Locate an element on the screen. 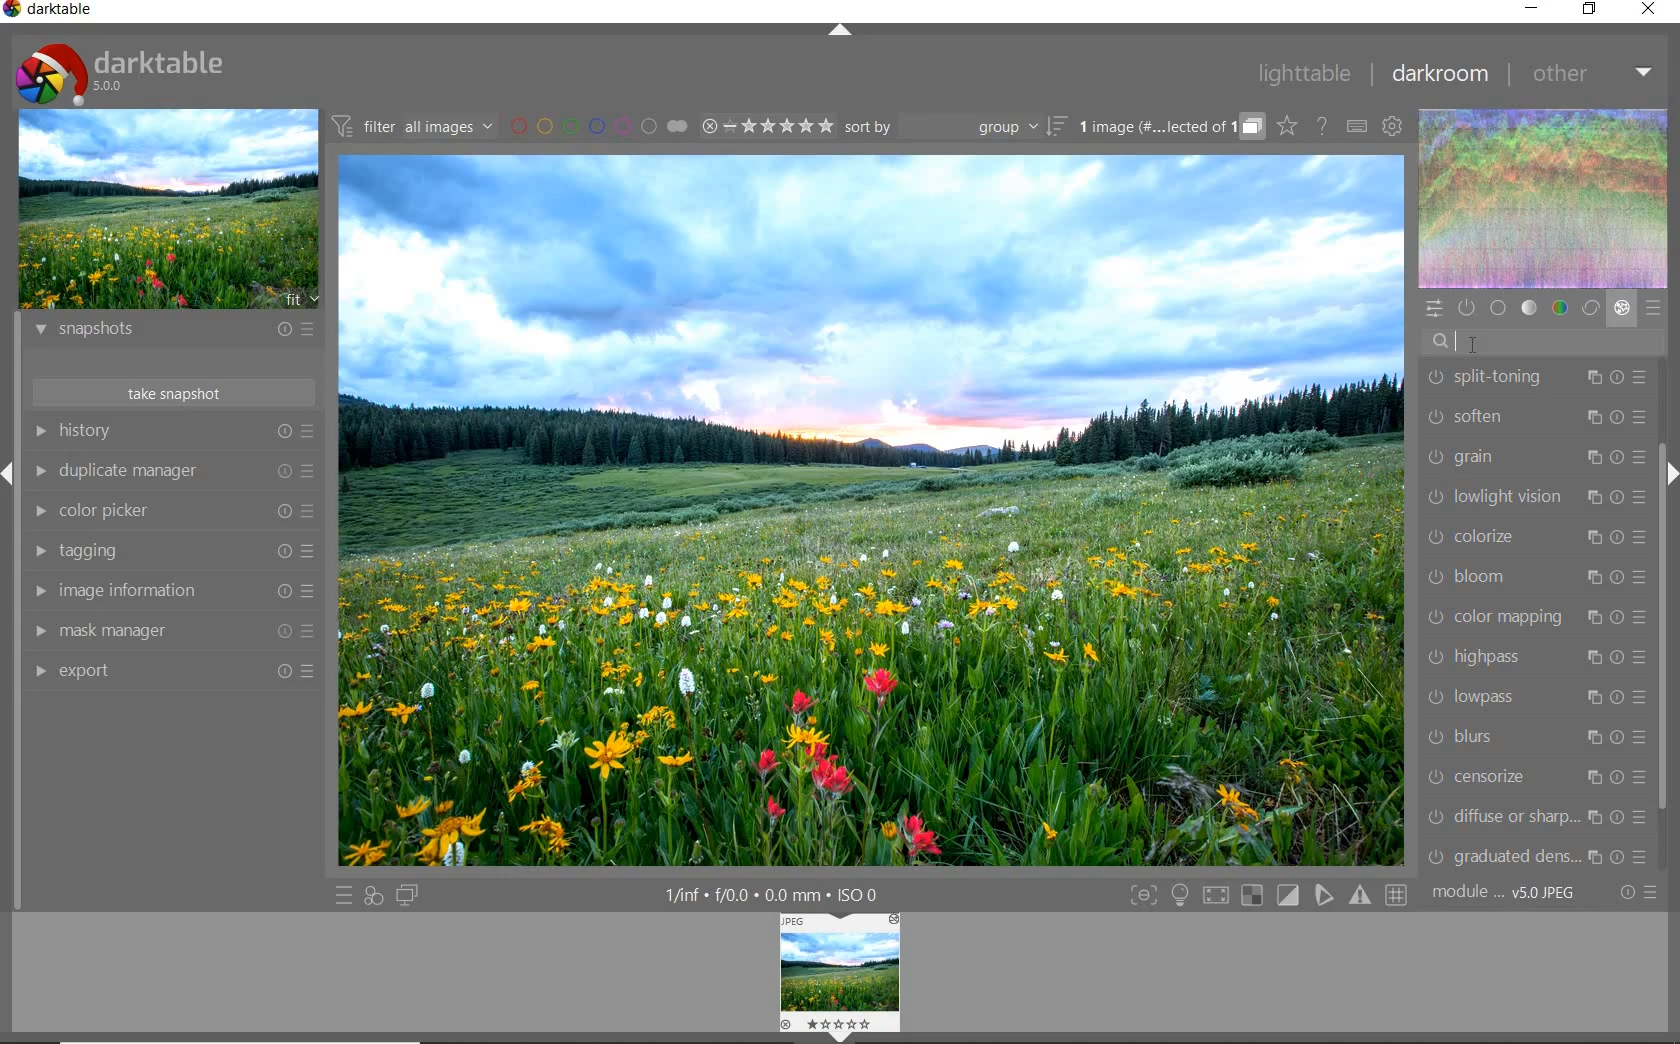 The width and height of the screenshot is (1680, 1044). lowlight vision is located at coordinates (1537, 496).